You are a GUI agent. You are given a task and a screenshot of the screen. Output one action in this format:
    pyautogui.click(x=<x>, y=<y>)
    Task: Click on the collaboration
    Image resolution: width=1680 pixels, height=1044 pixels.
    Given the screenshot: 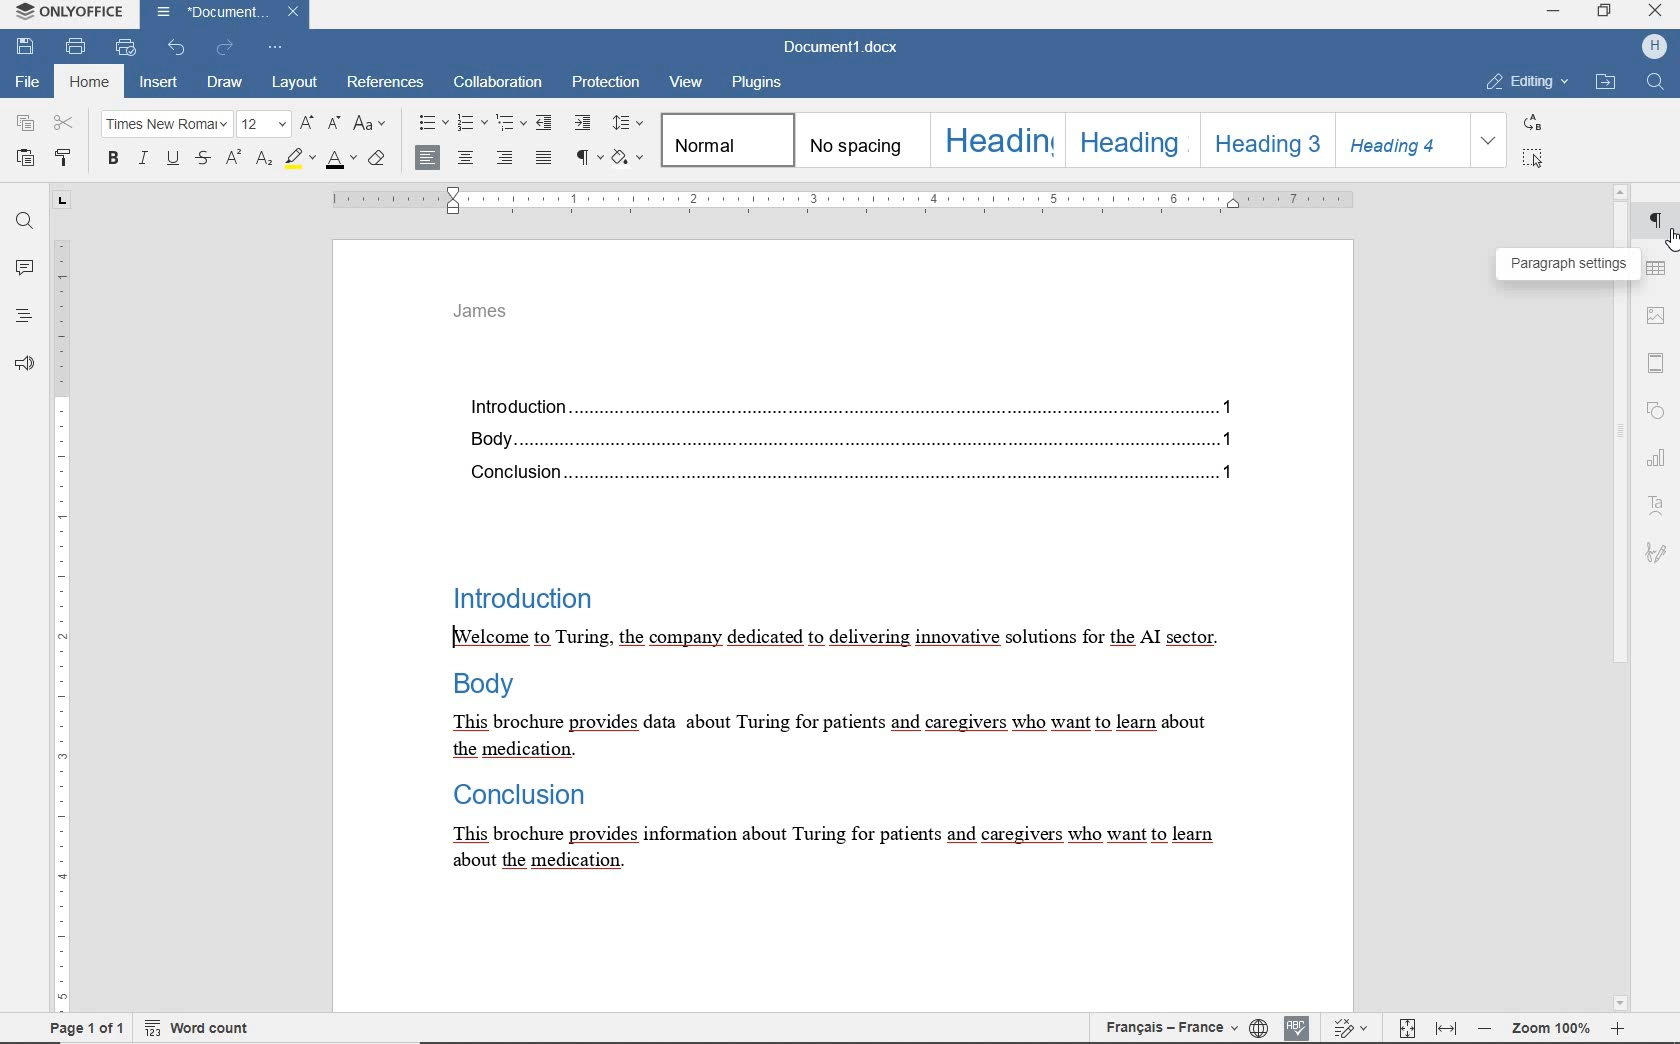 What is the action you would take?
    pyautogui.click(x=496, y=82)
    